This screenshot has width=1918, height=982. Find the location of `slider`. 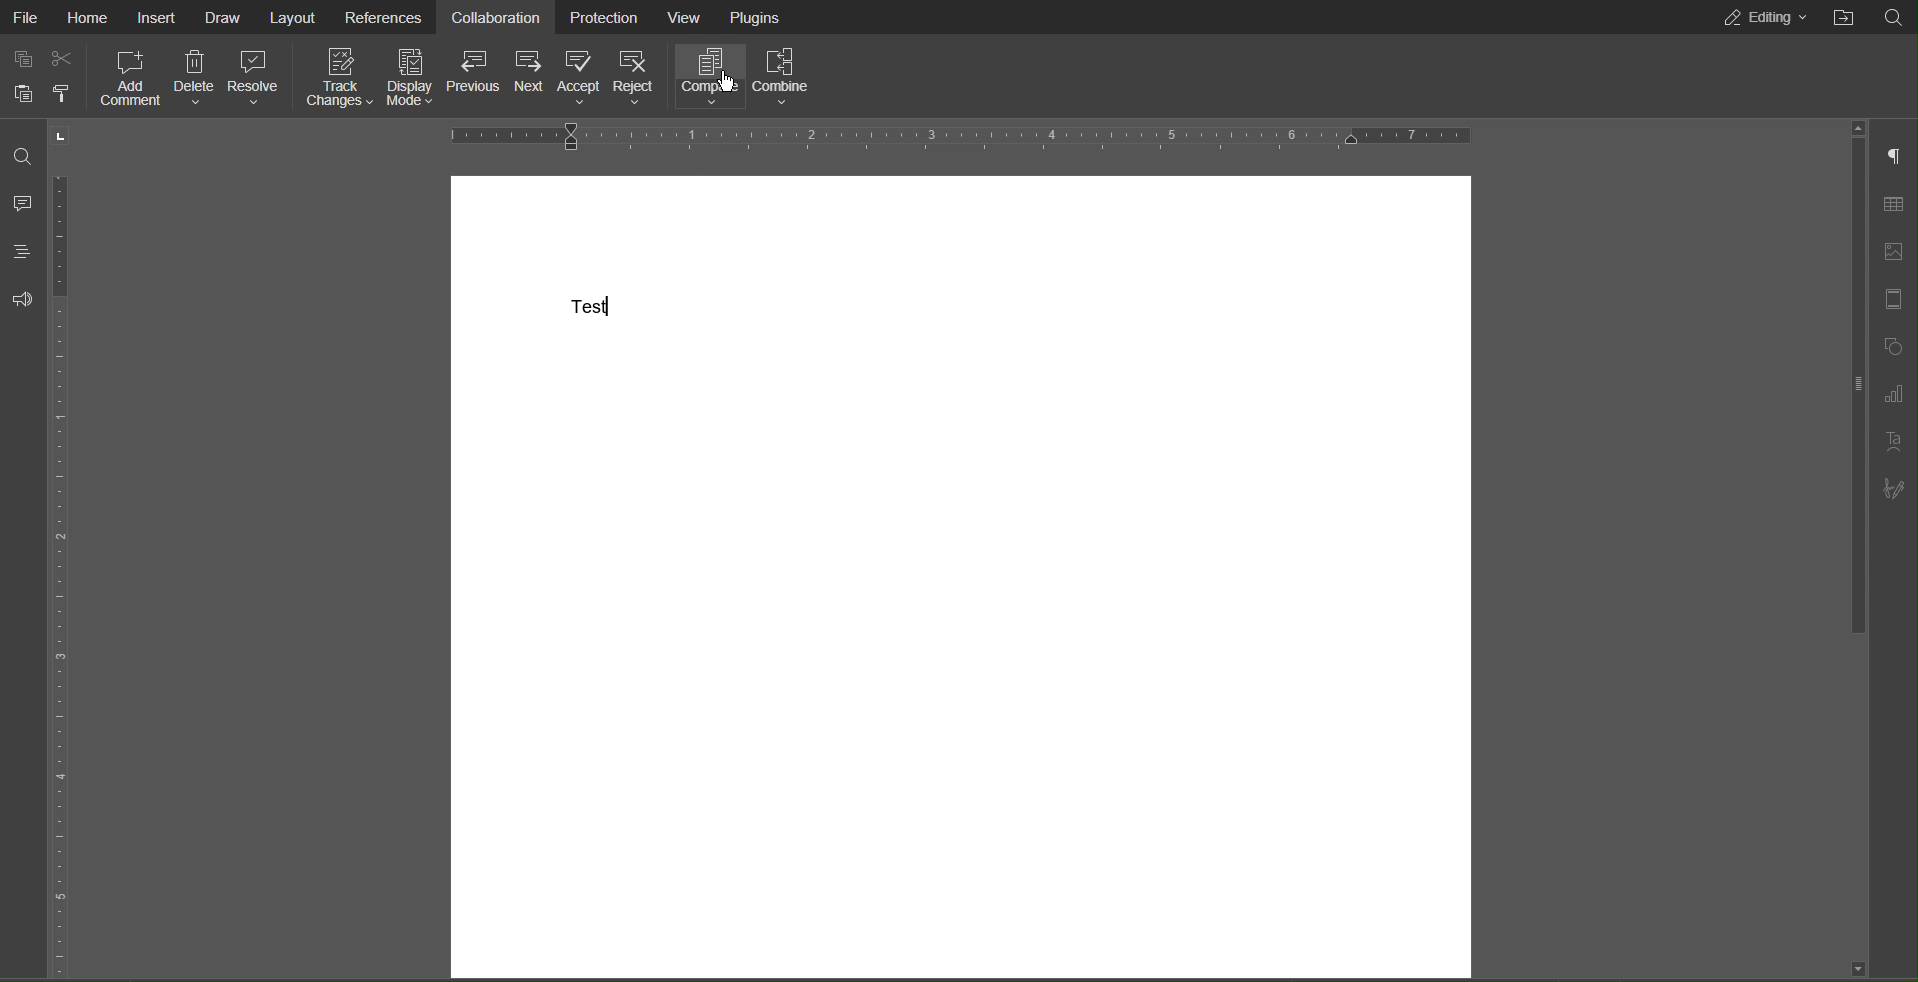

slider is located at coordinates (1848, 392).